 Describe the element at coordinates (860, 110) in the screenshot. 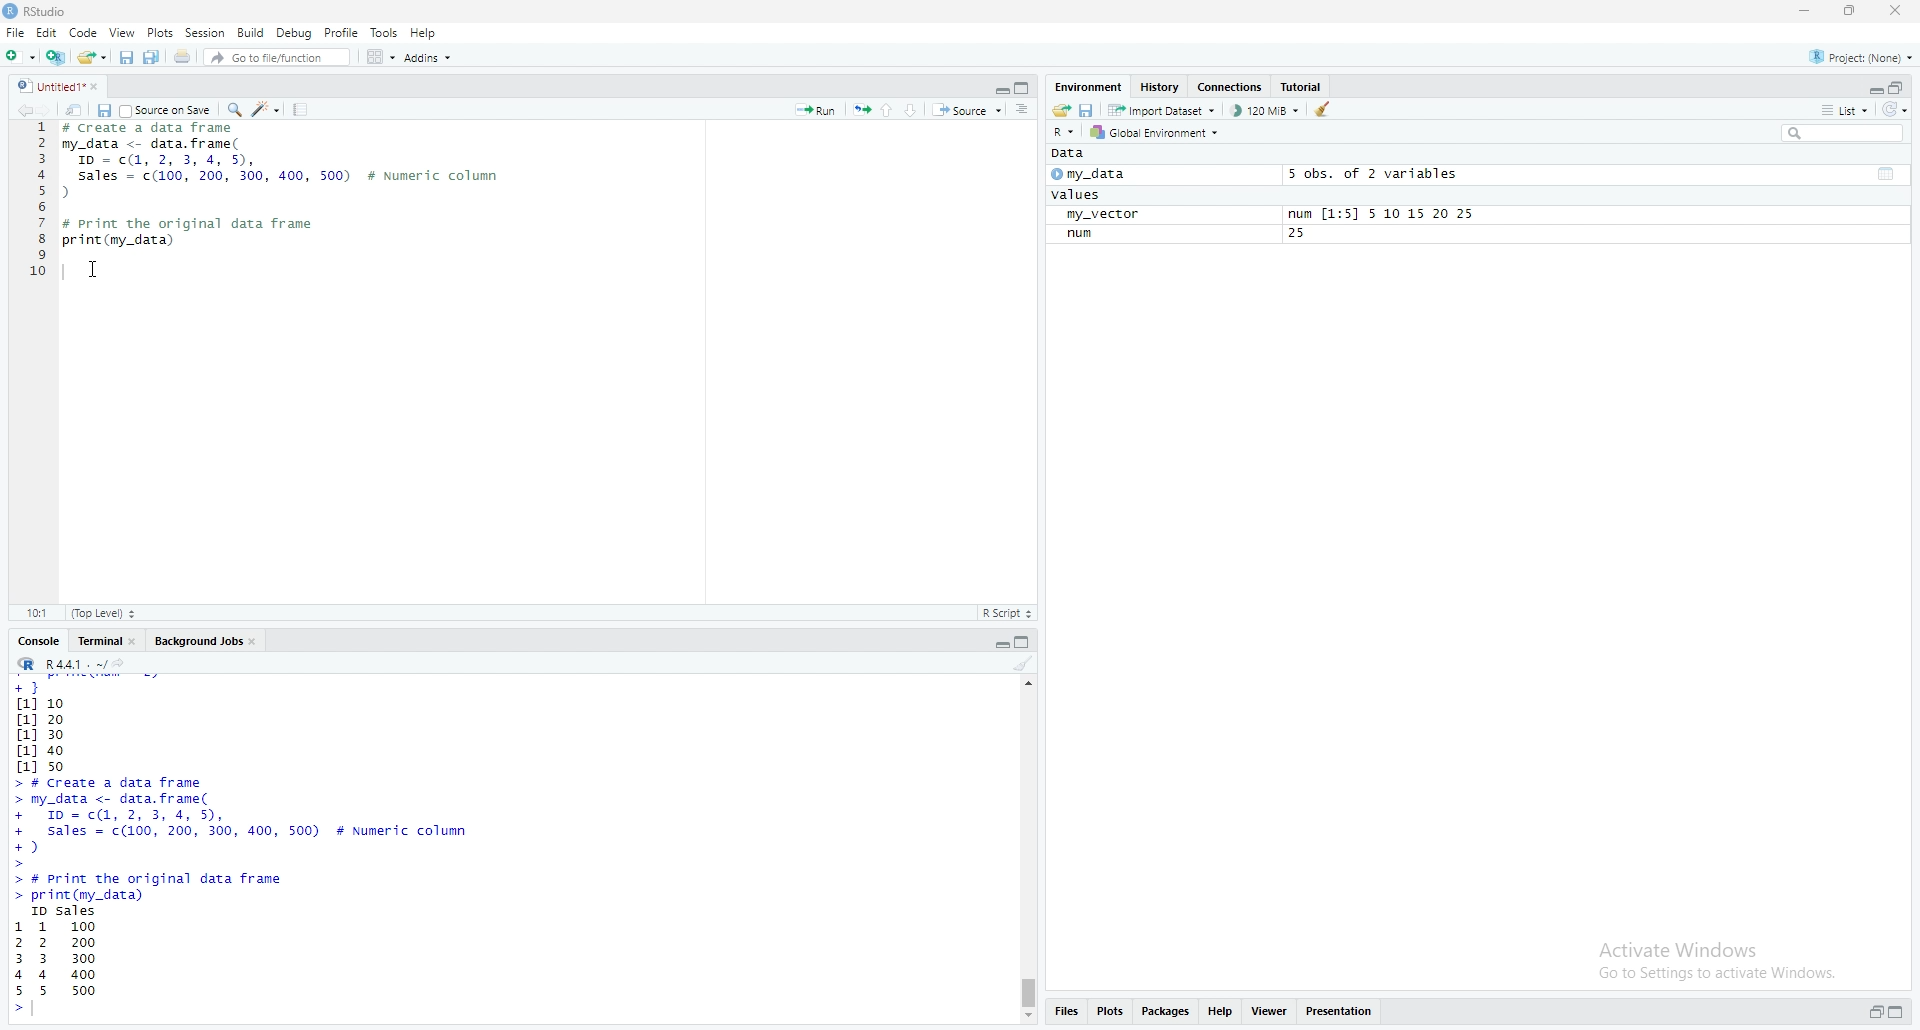

I see `re-run the previous code region` at that location.